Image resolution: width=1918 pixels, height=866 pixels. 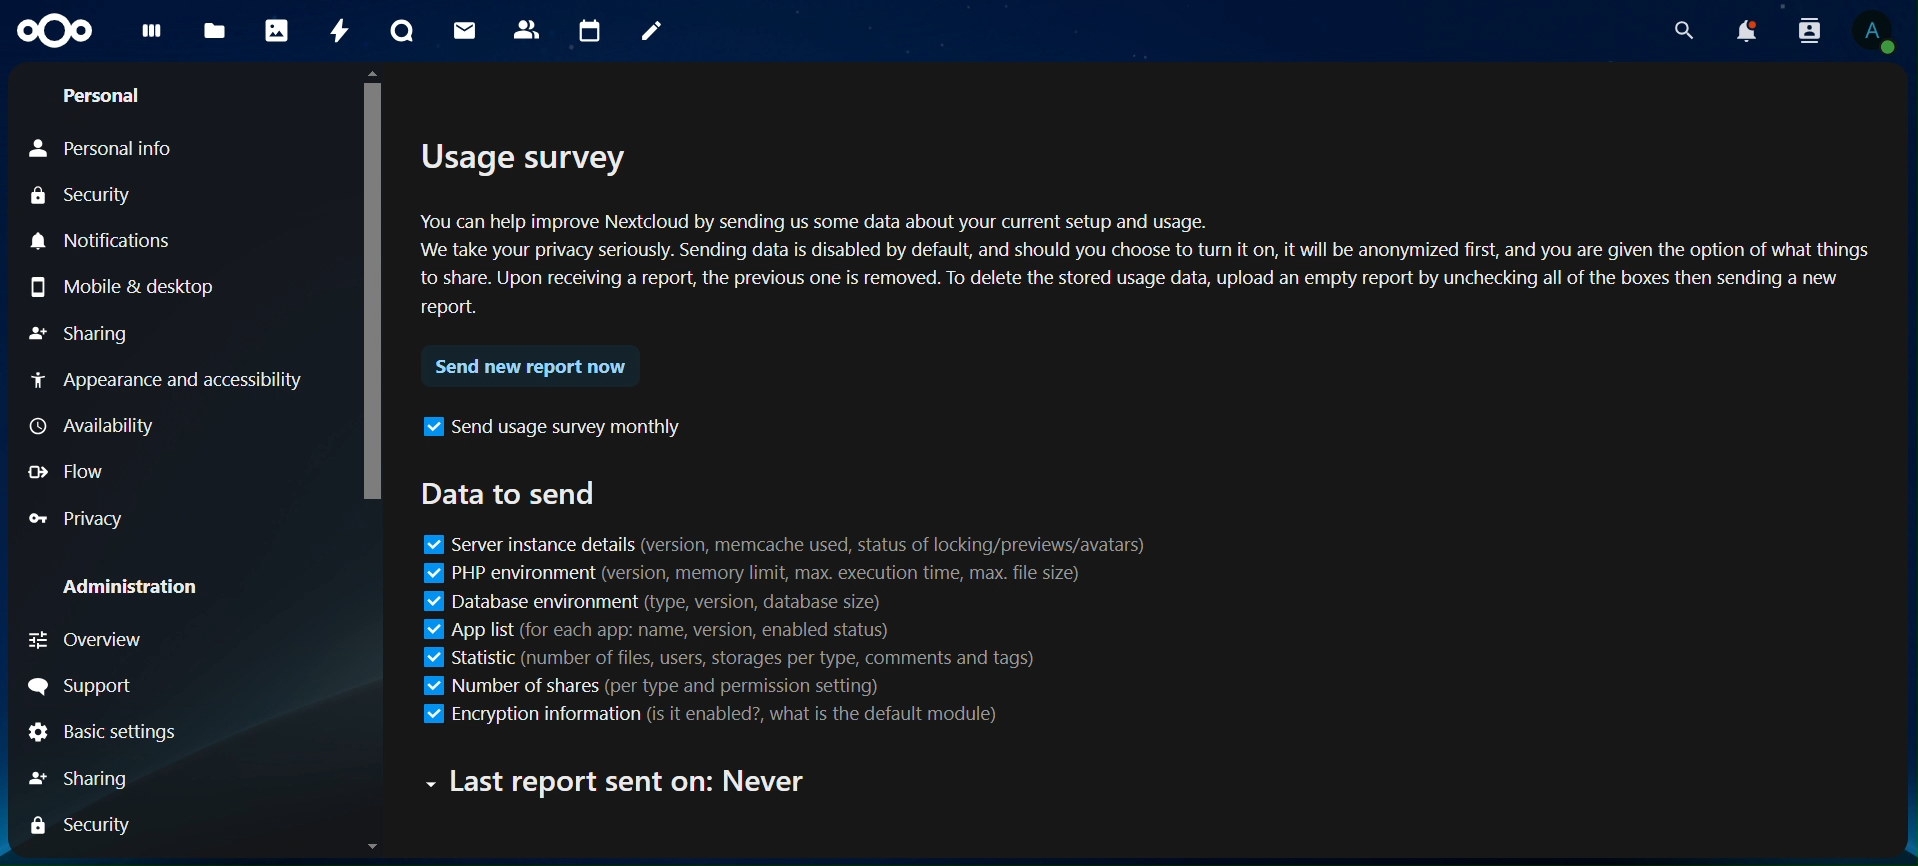 I want to click on Sharing, so click(x=81, y=334).